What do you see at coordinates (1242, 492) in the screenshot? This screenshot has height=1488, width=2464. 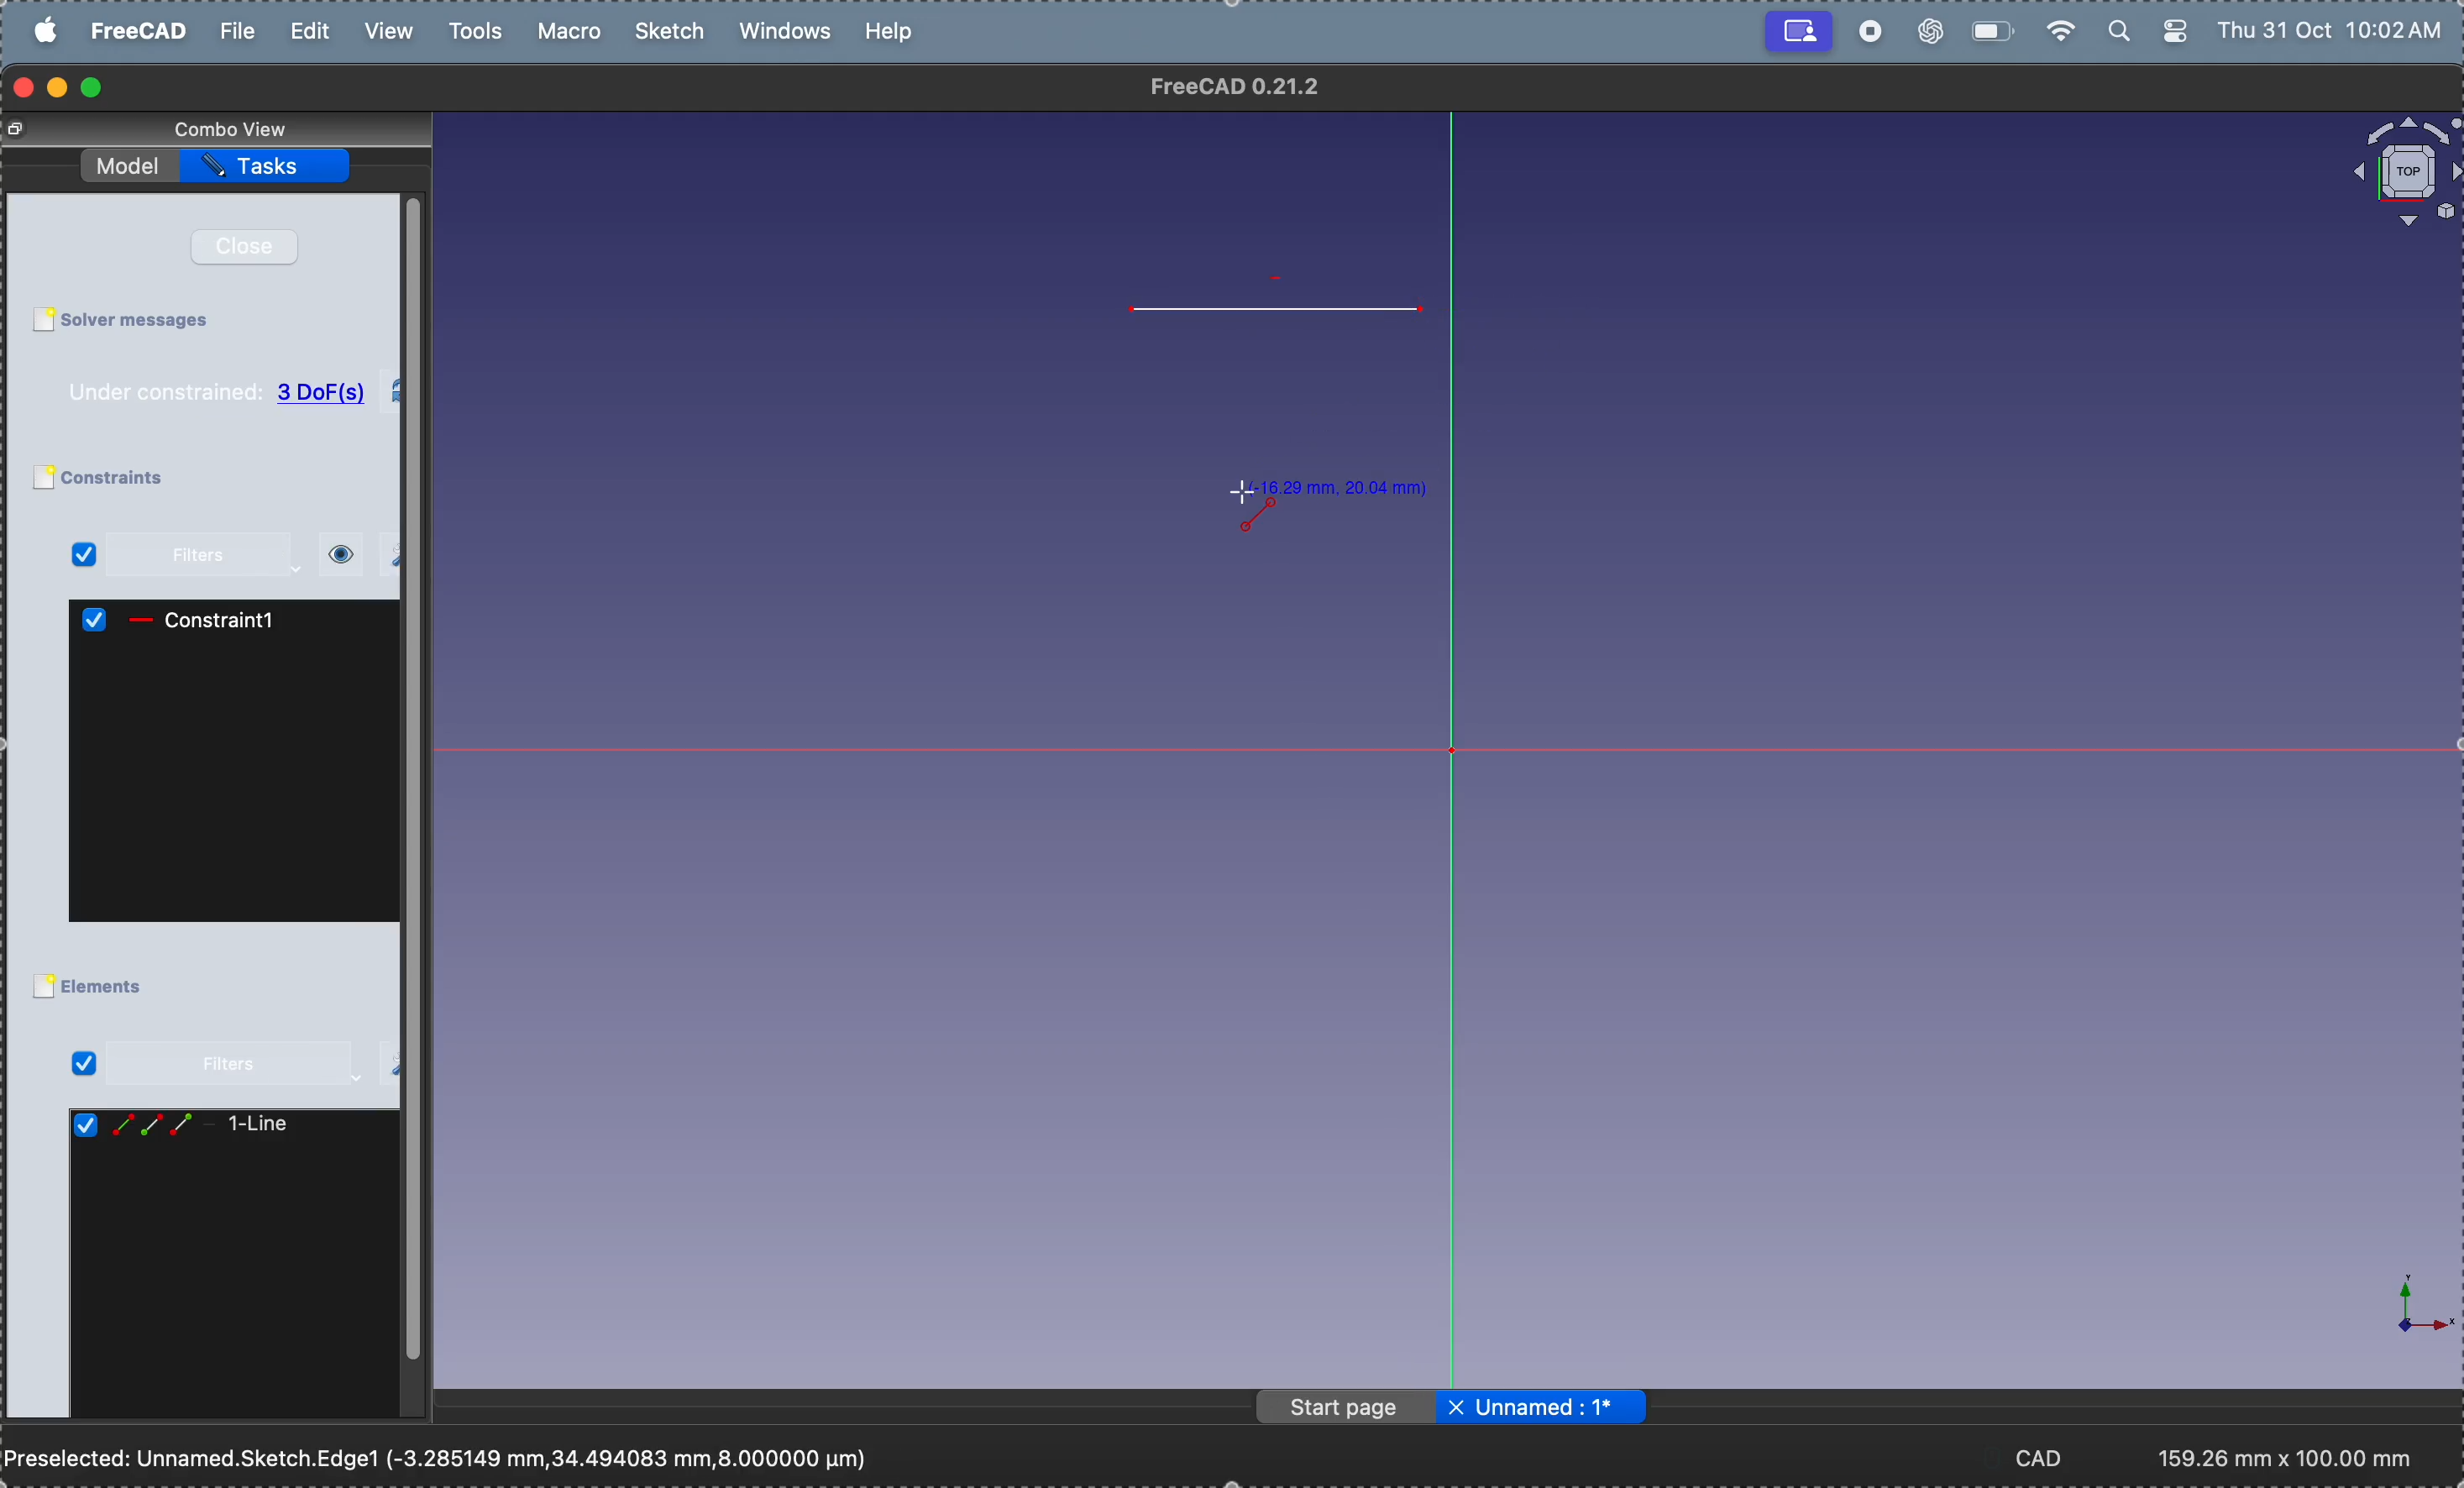 I see `cursor` at bounding box center [1242, 492].